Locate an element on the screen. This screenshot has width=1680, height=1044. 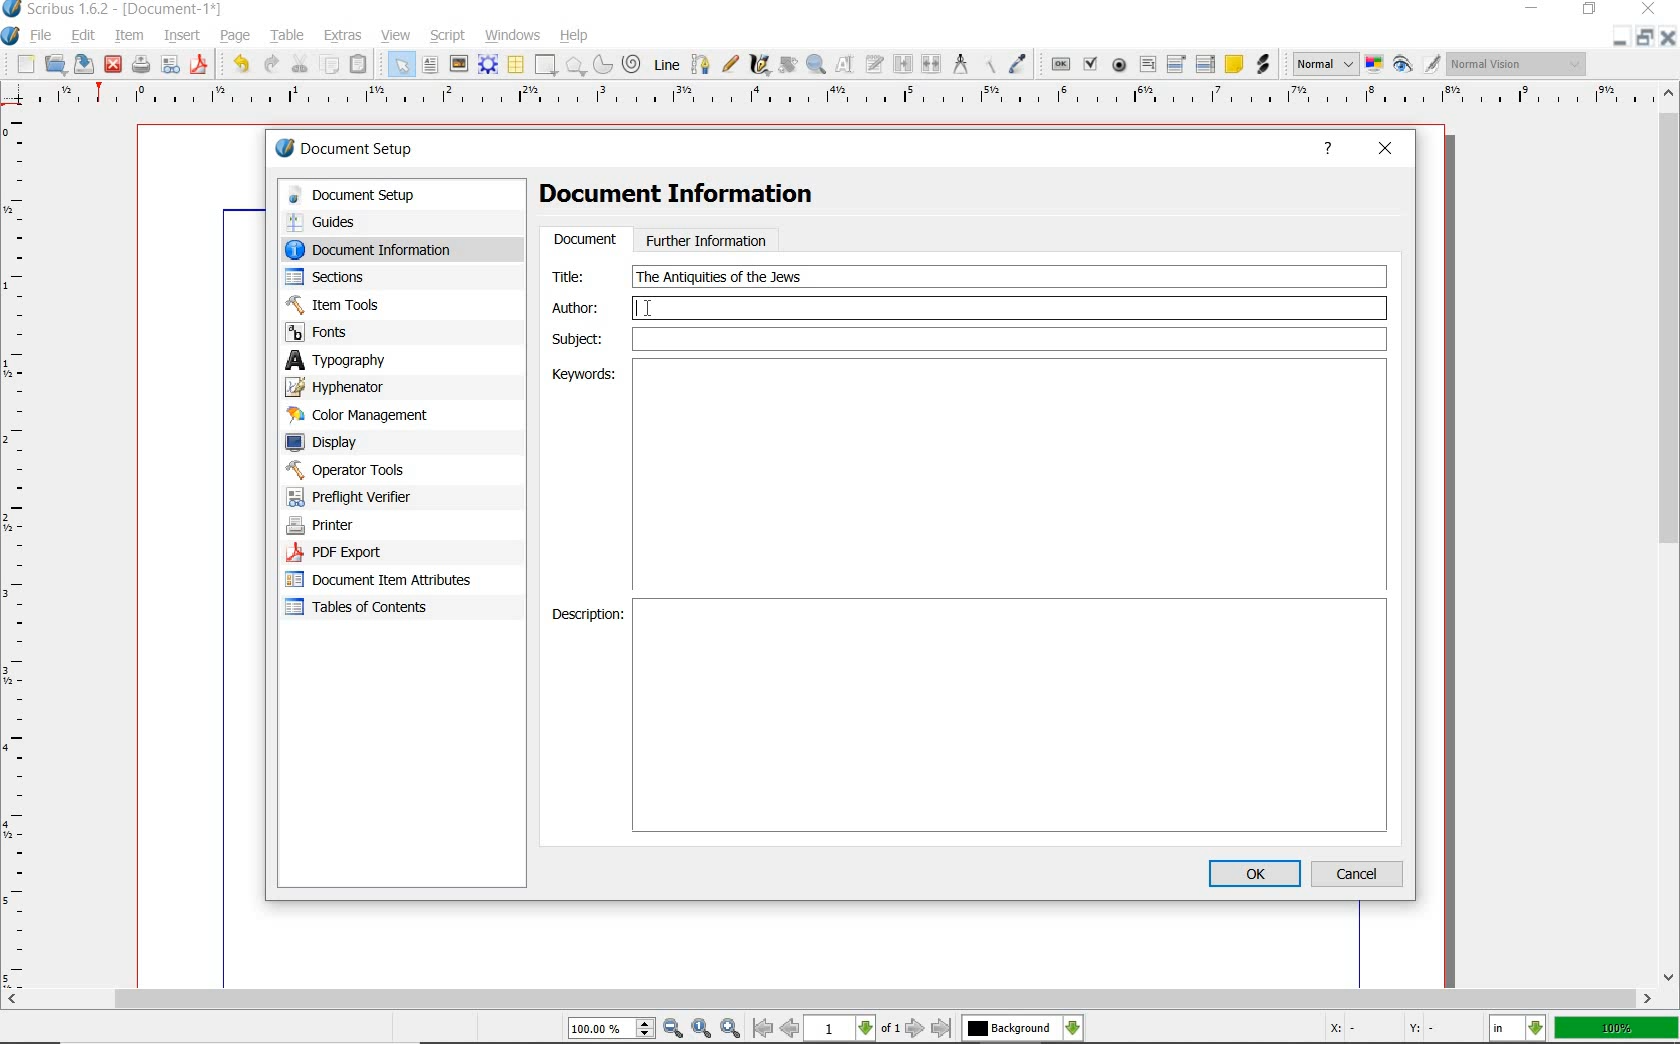
zoom factor is located at coordinates (1615, 1030).